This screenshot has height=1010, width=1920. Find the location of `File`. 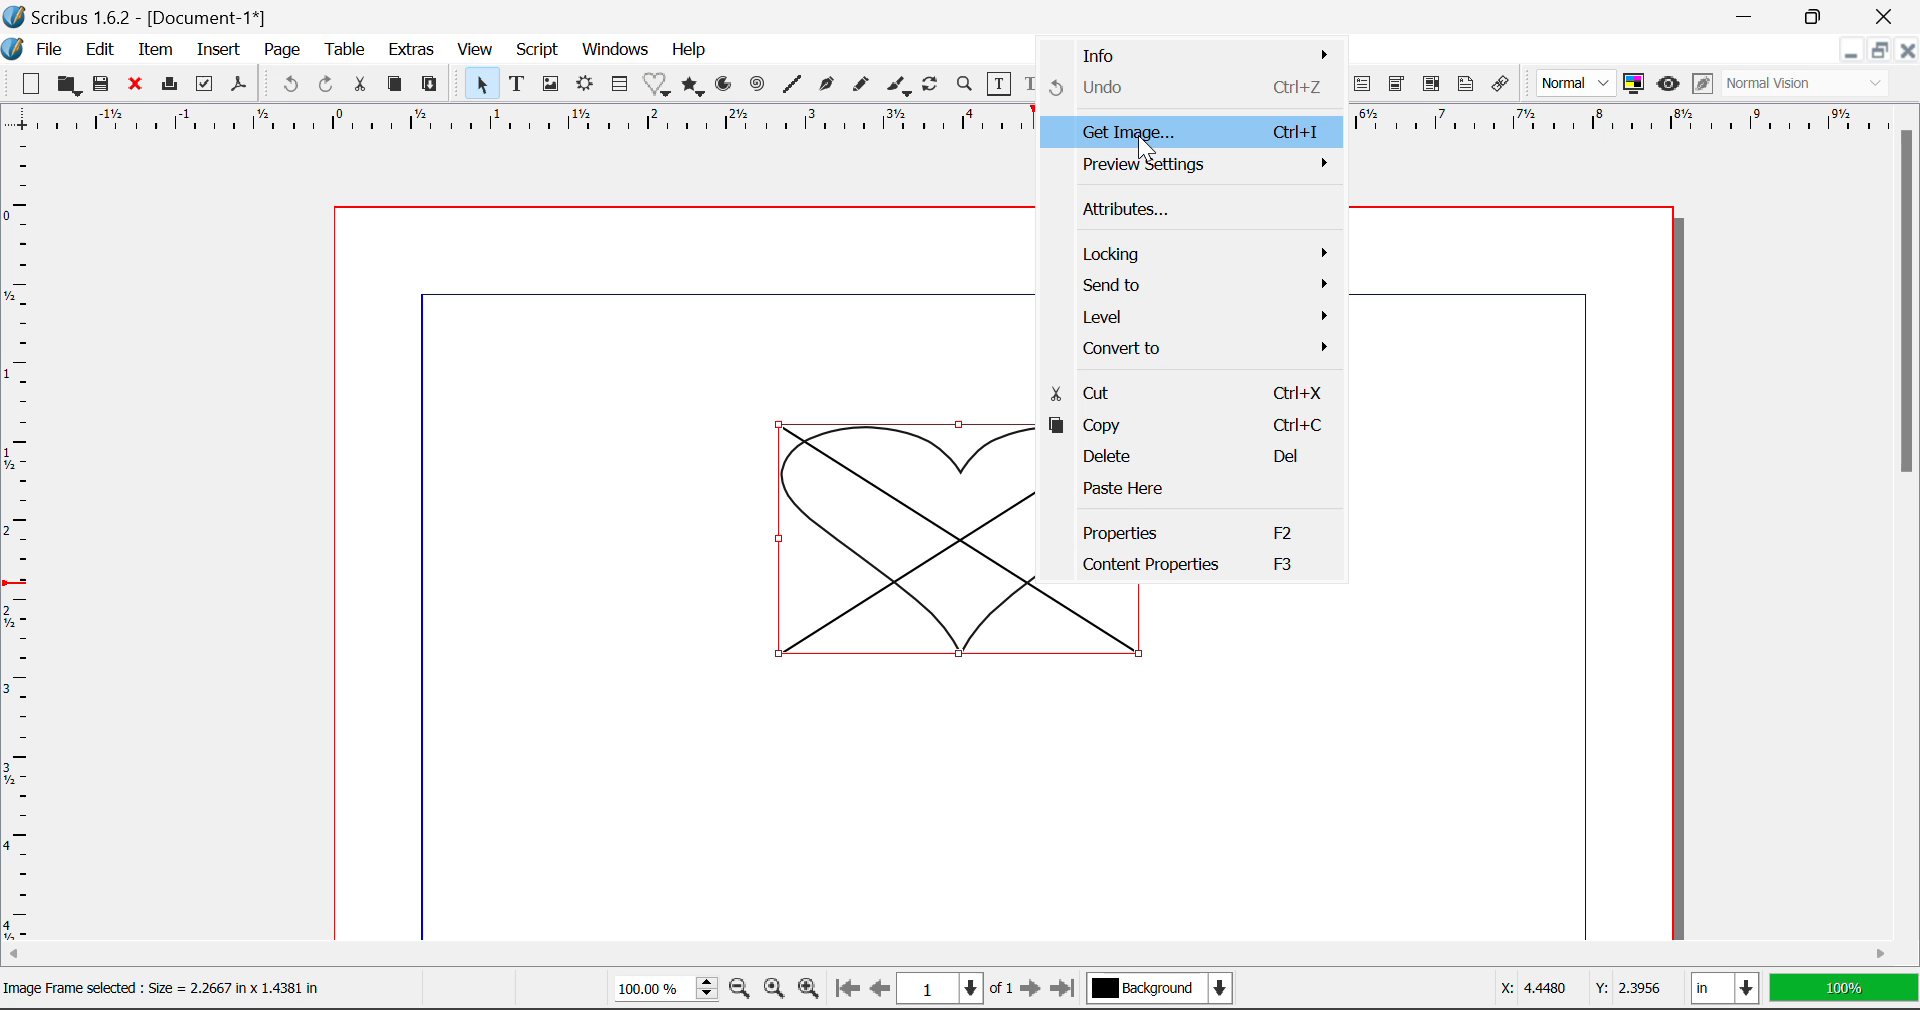

File is located at coordinates (50, 50).